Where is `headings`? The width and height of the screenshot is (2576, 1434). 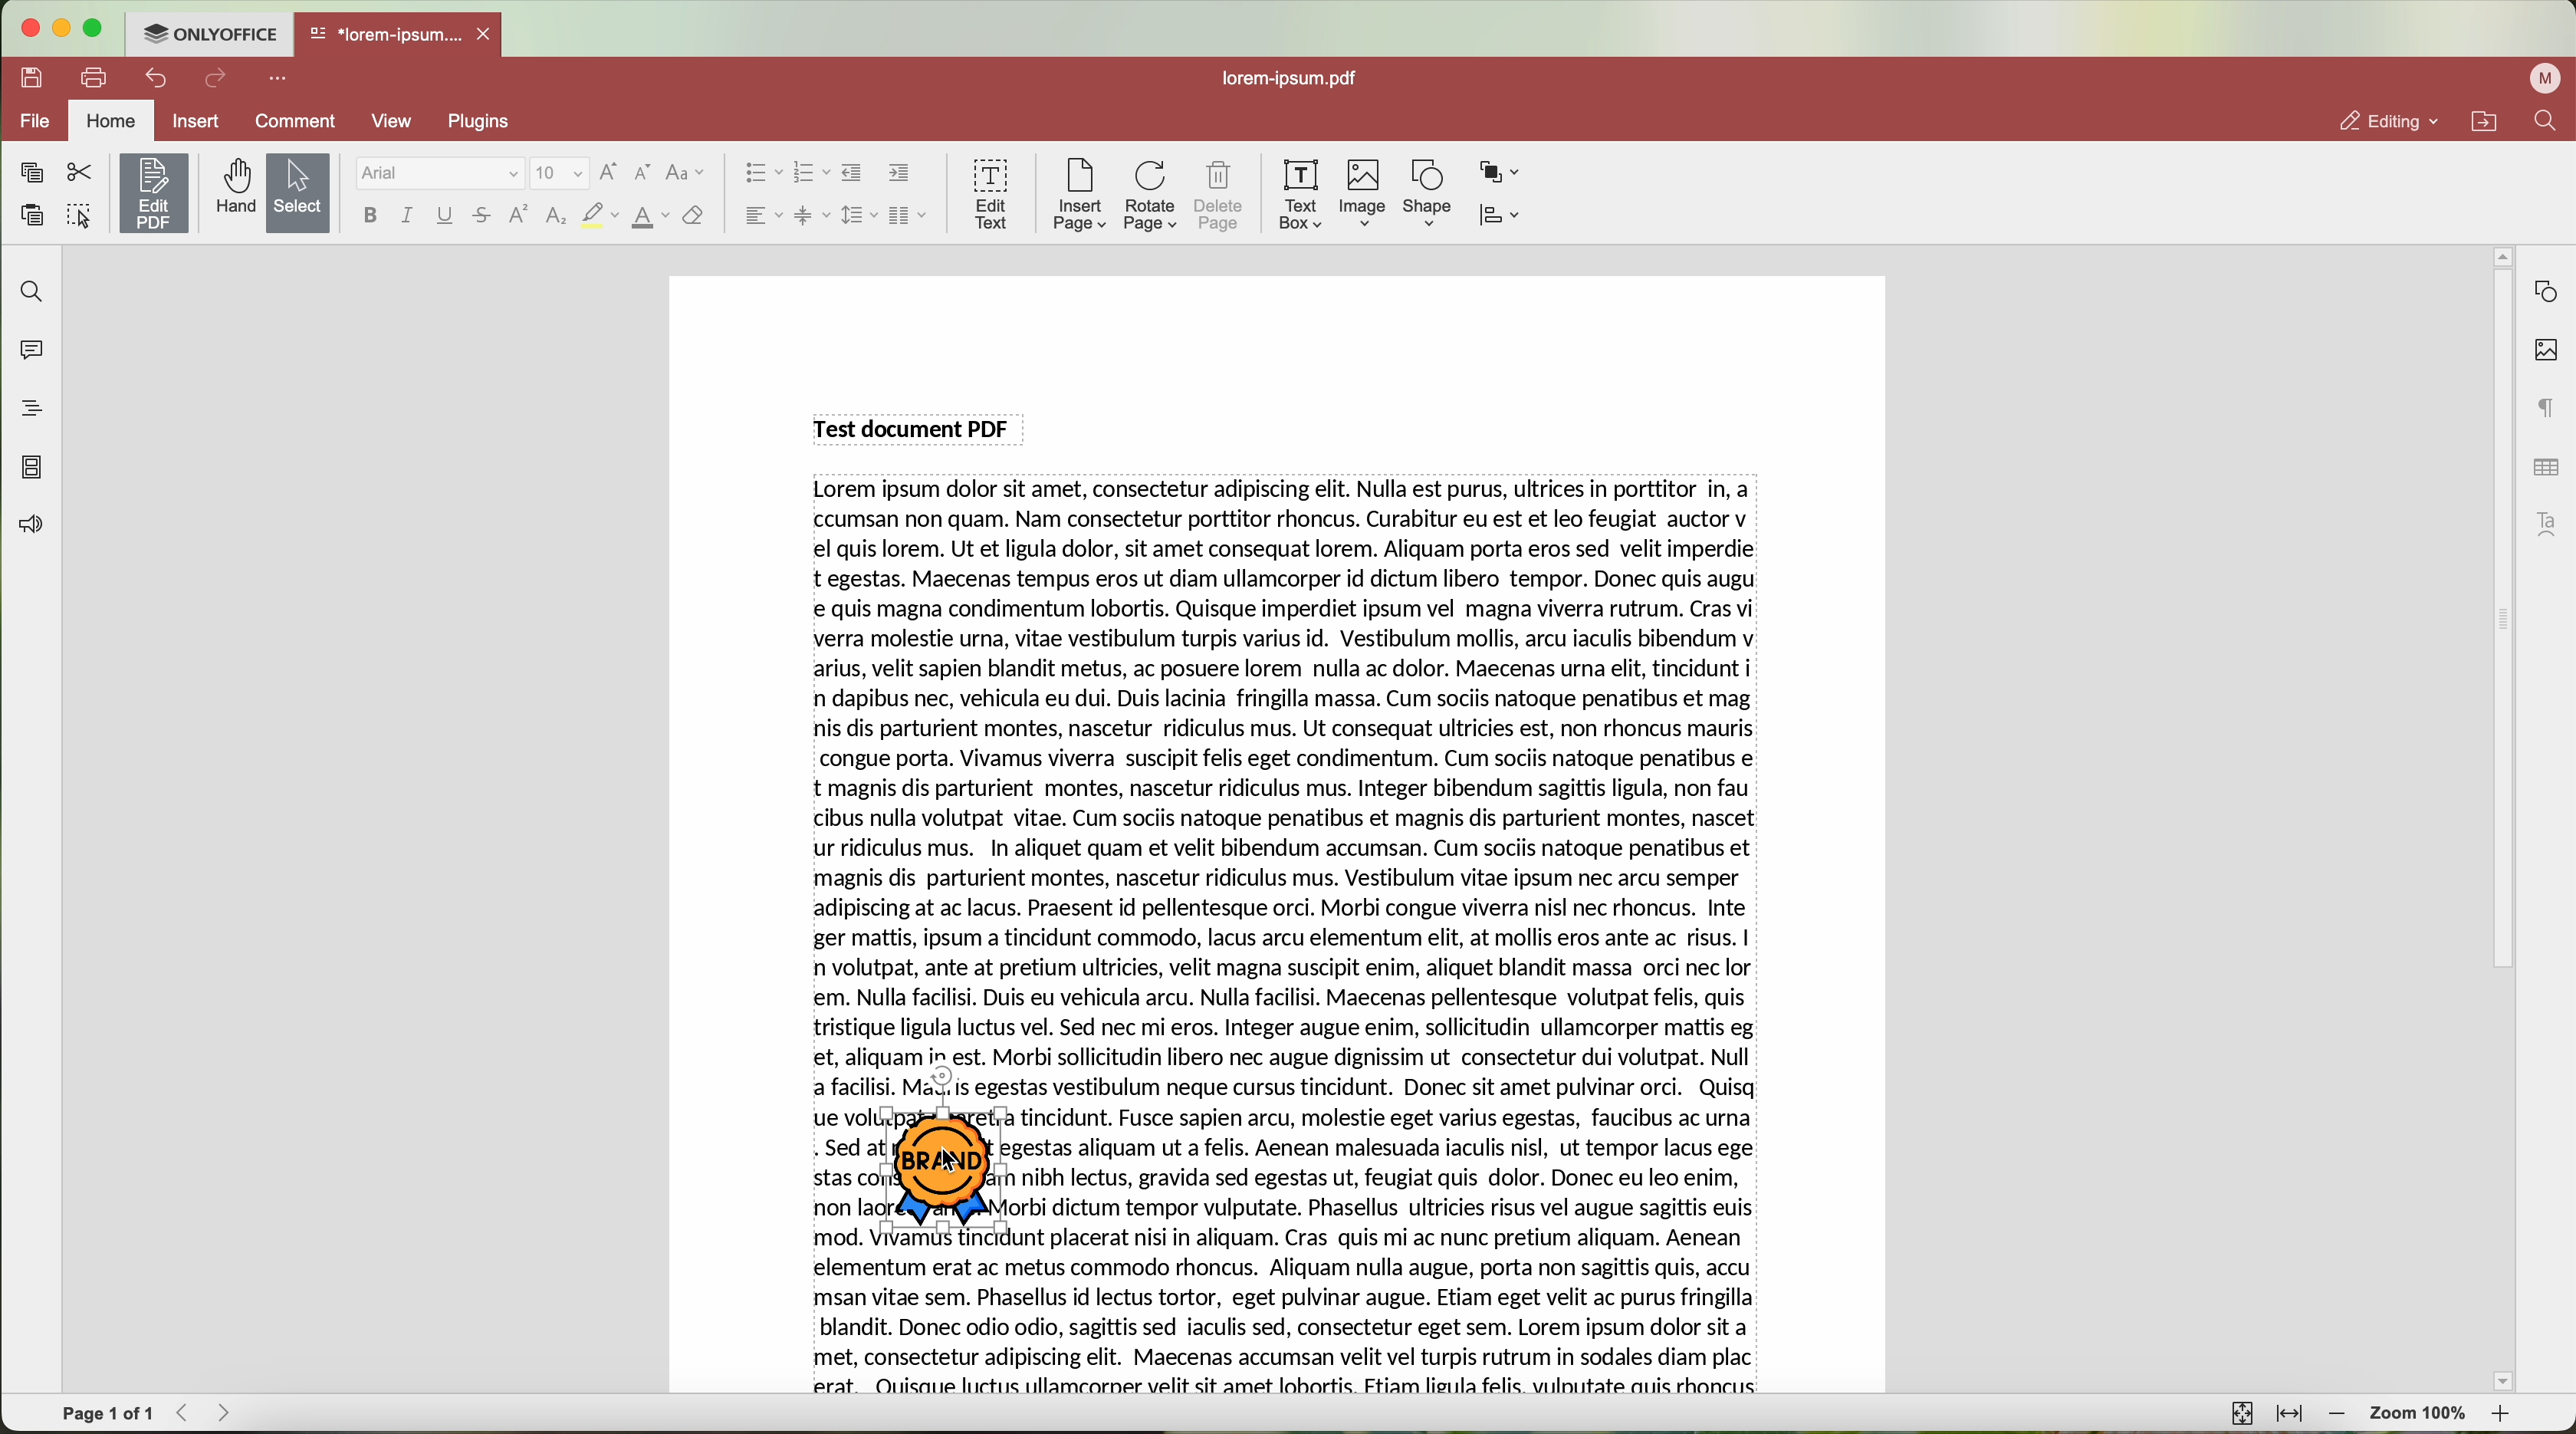
headings is located at coordinates (24, 408).